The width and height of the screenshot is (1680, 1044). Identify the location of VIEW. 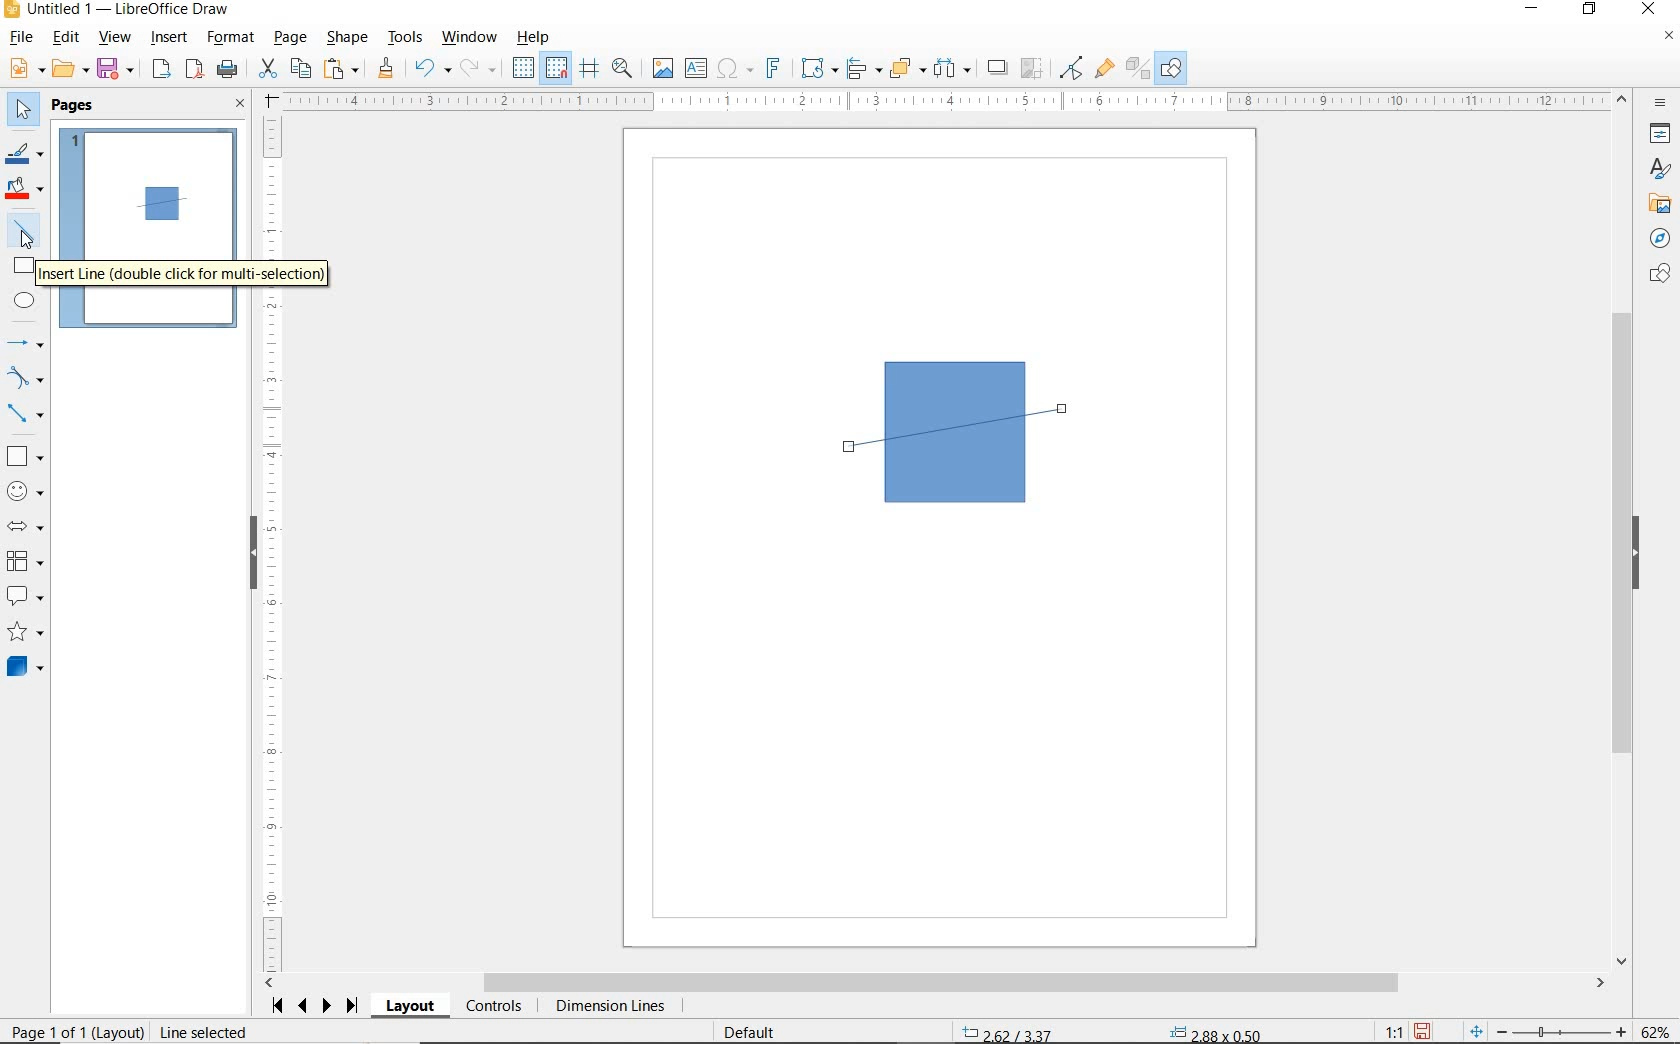
(114, 37).